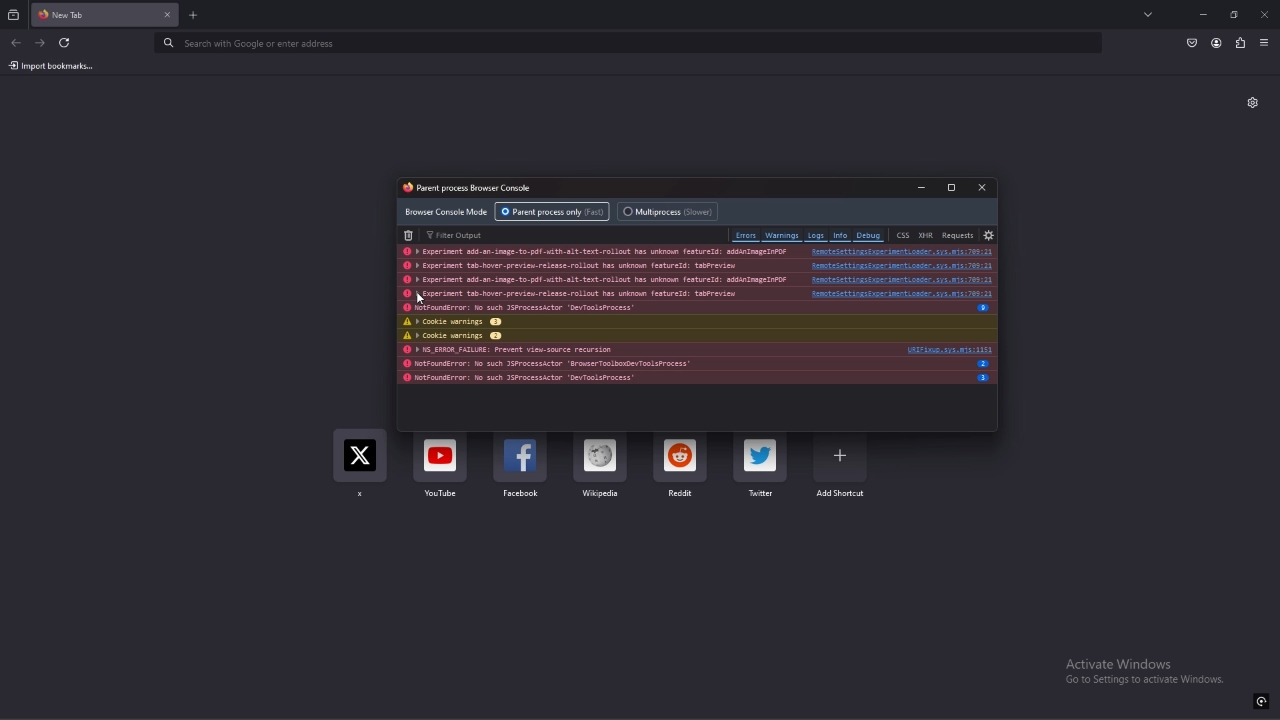 The width and height of the screenshot is (1280, 720). I want to click on settings, so click(988, 235).